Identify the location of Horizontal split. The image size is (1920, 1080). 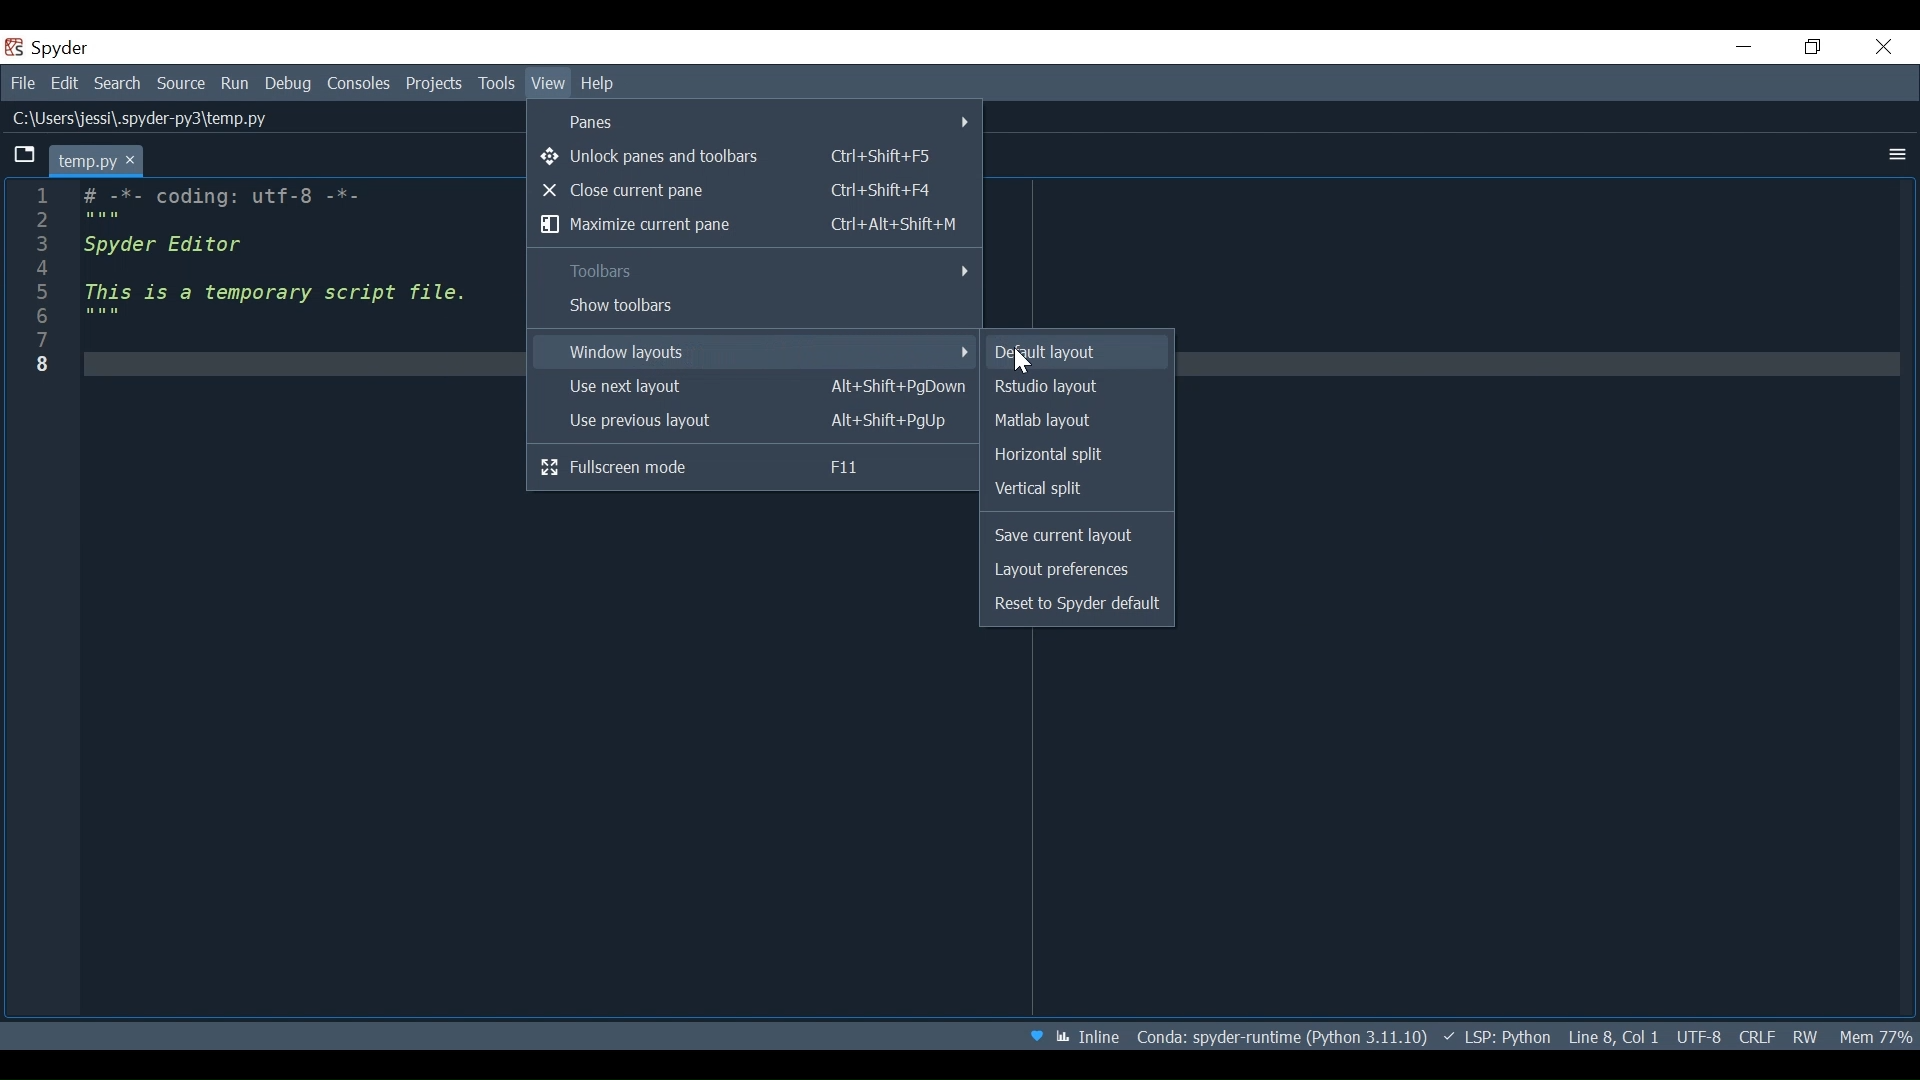
(1077, 454).